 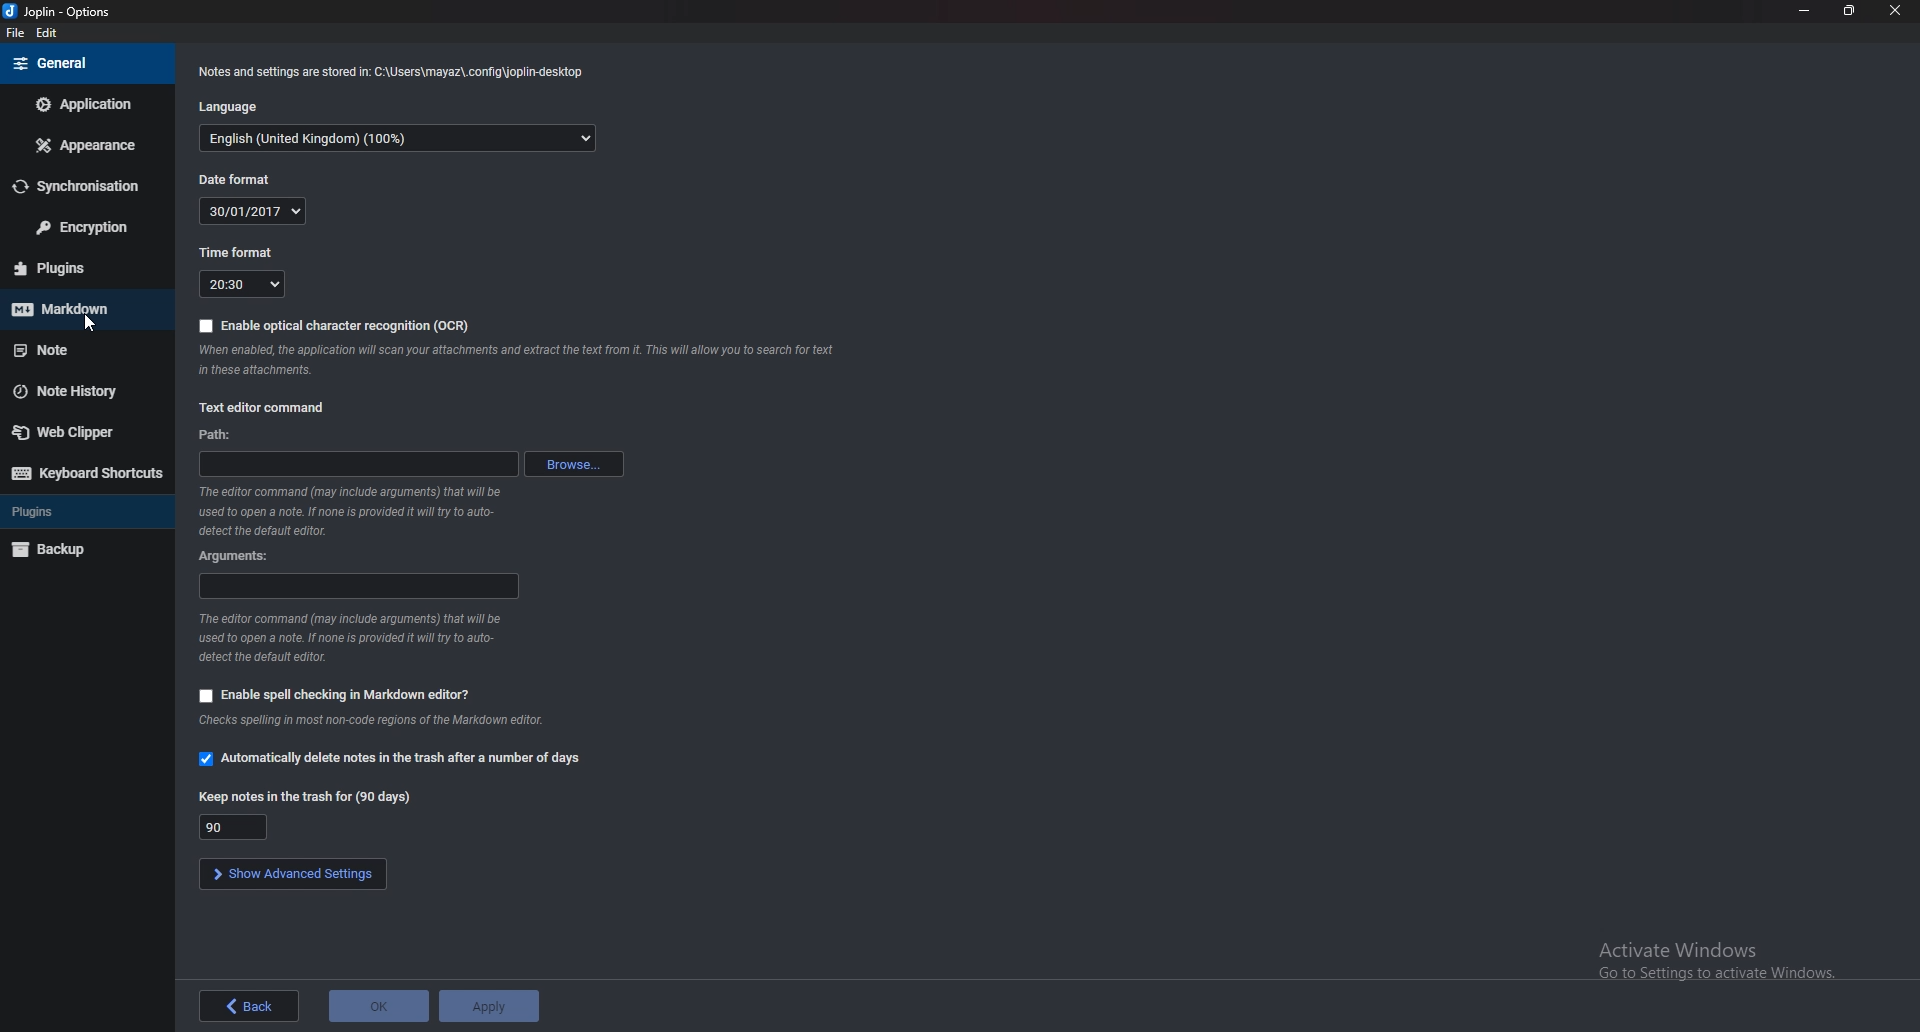 What do you see at coordinates (87, 228) in the screenshot?
I see `Encryption` at bounding box center [87, 228].